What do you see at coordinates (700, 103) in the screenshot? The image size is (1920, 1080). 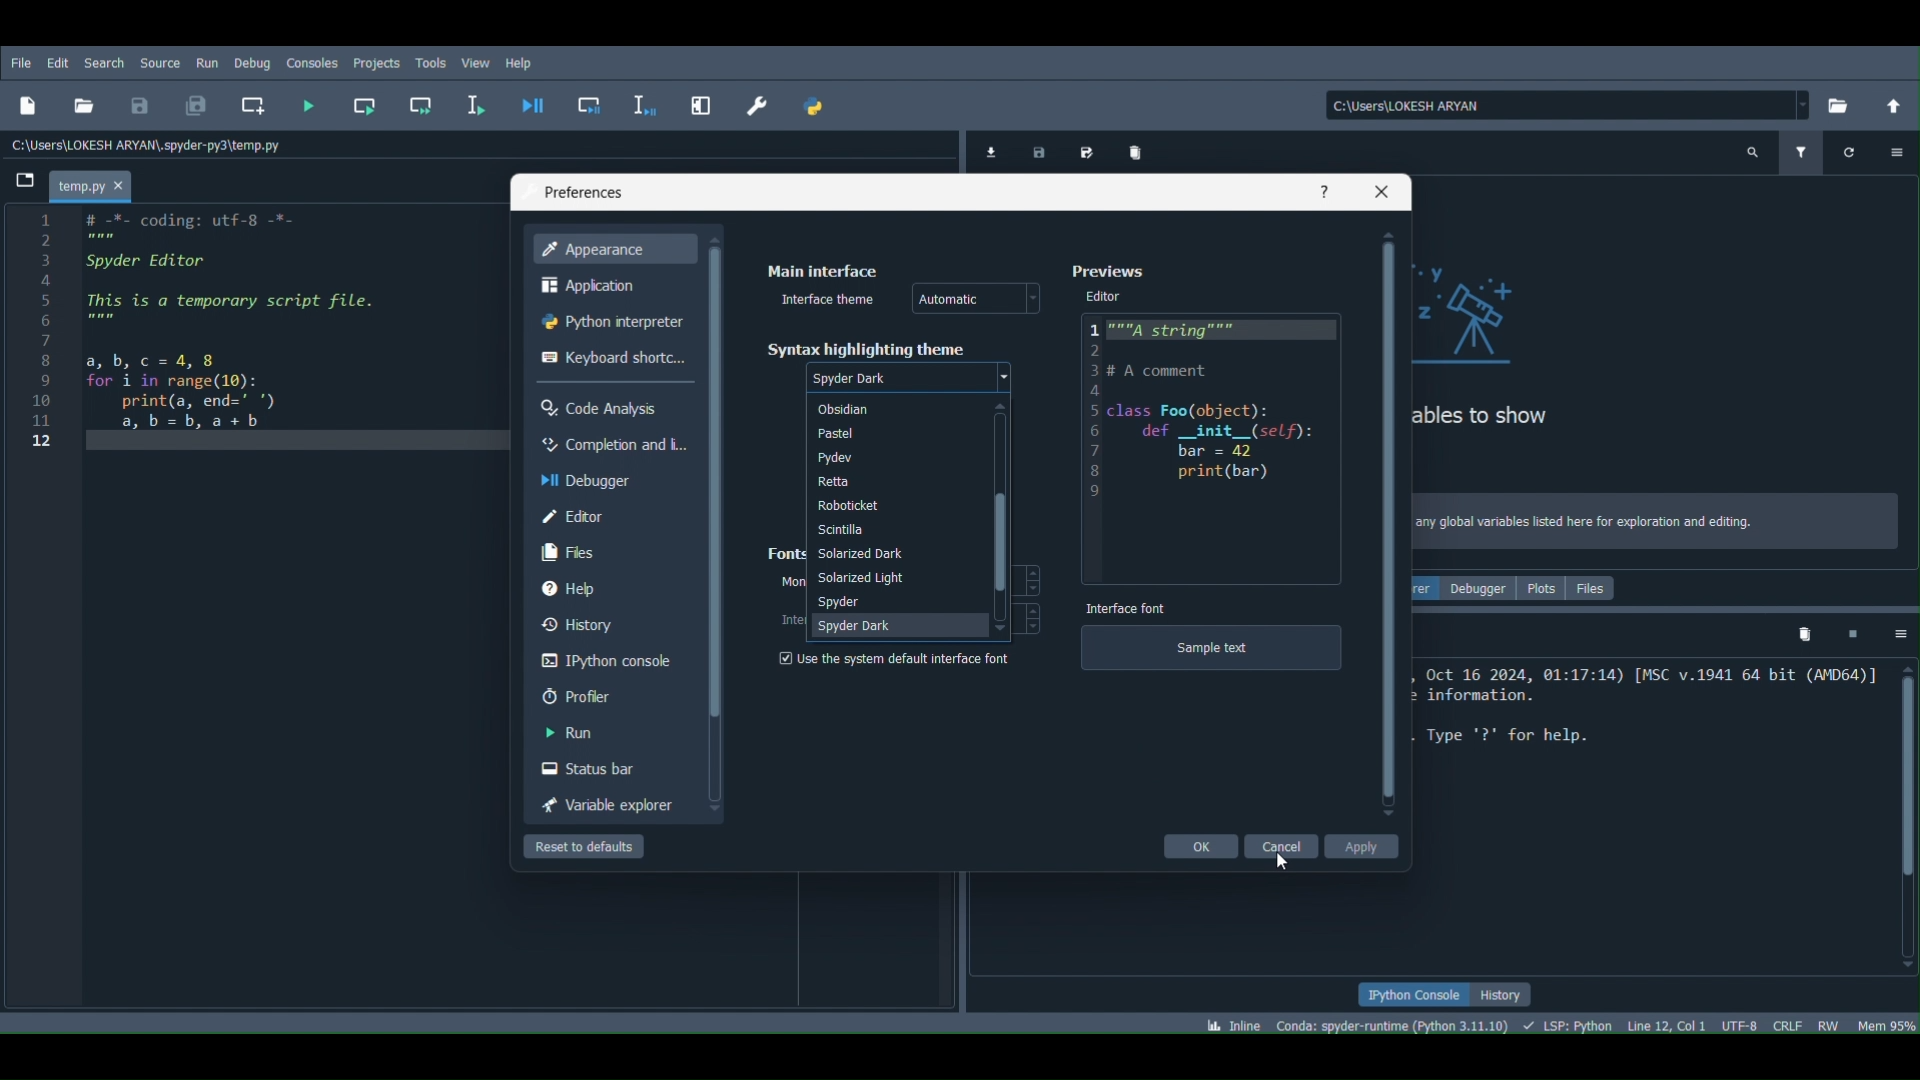 I see `Maximize current pane (Ctrl + Alt + Shift + M)` at bounding box center [700, 103].